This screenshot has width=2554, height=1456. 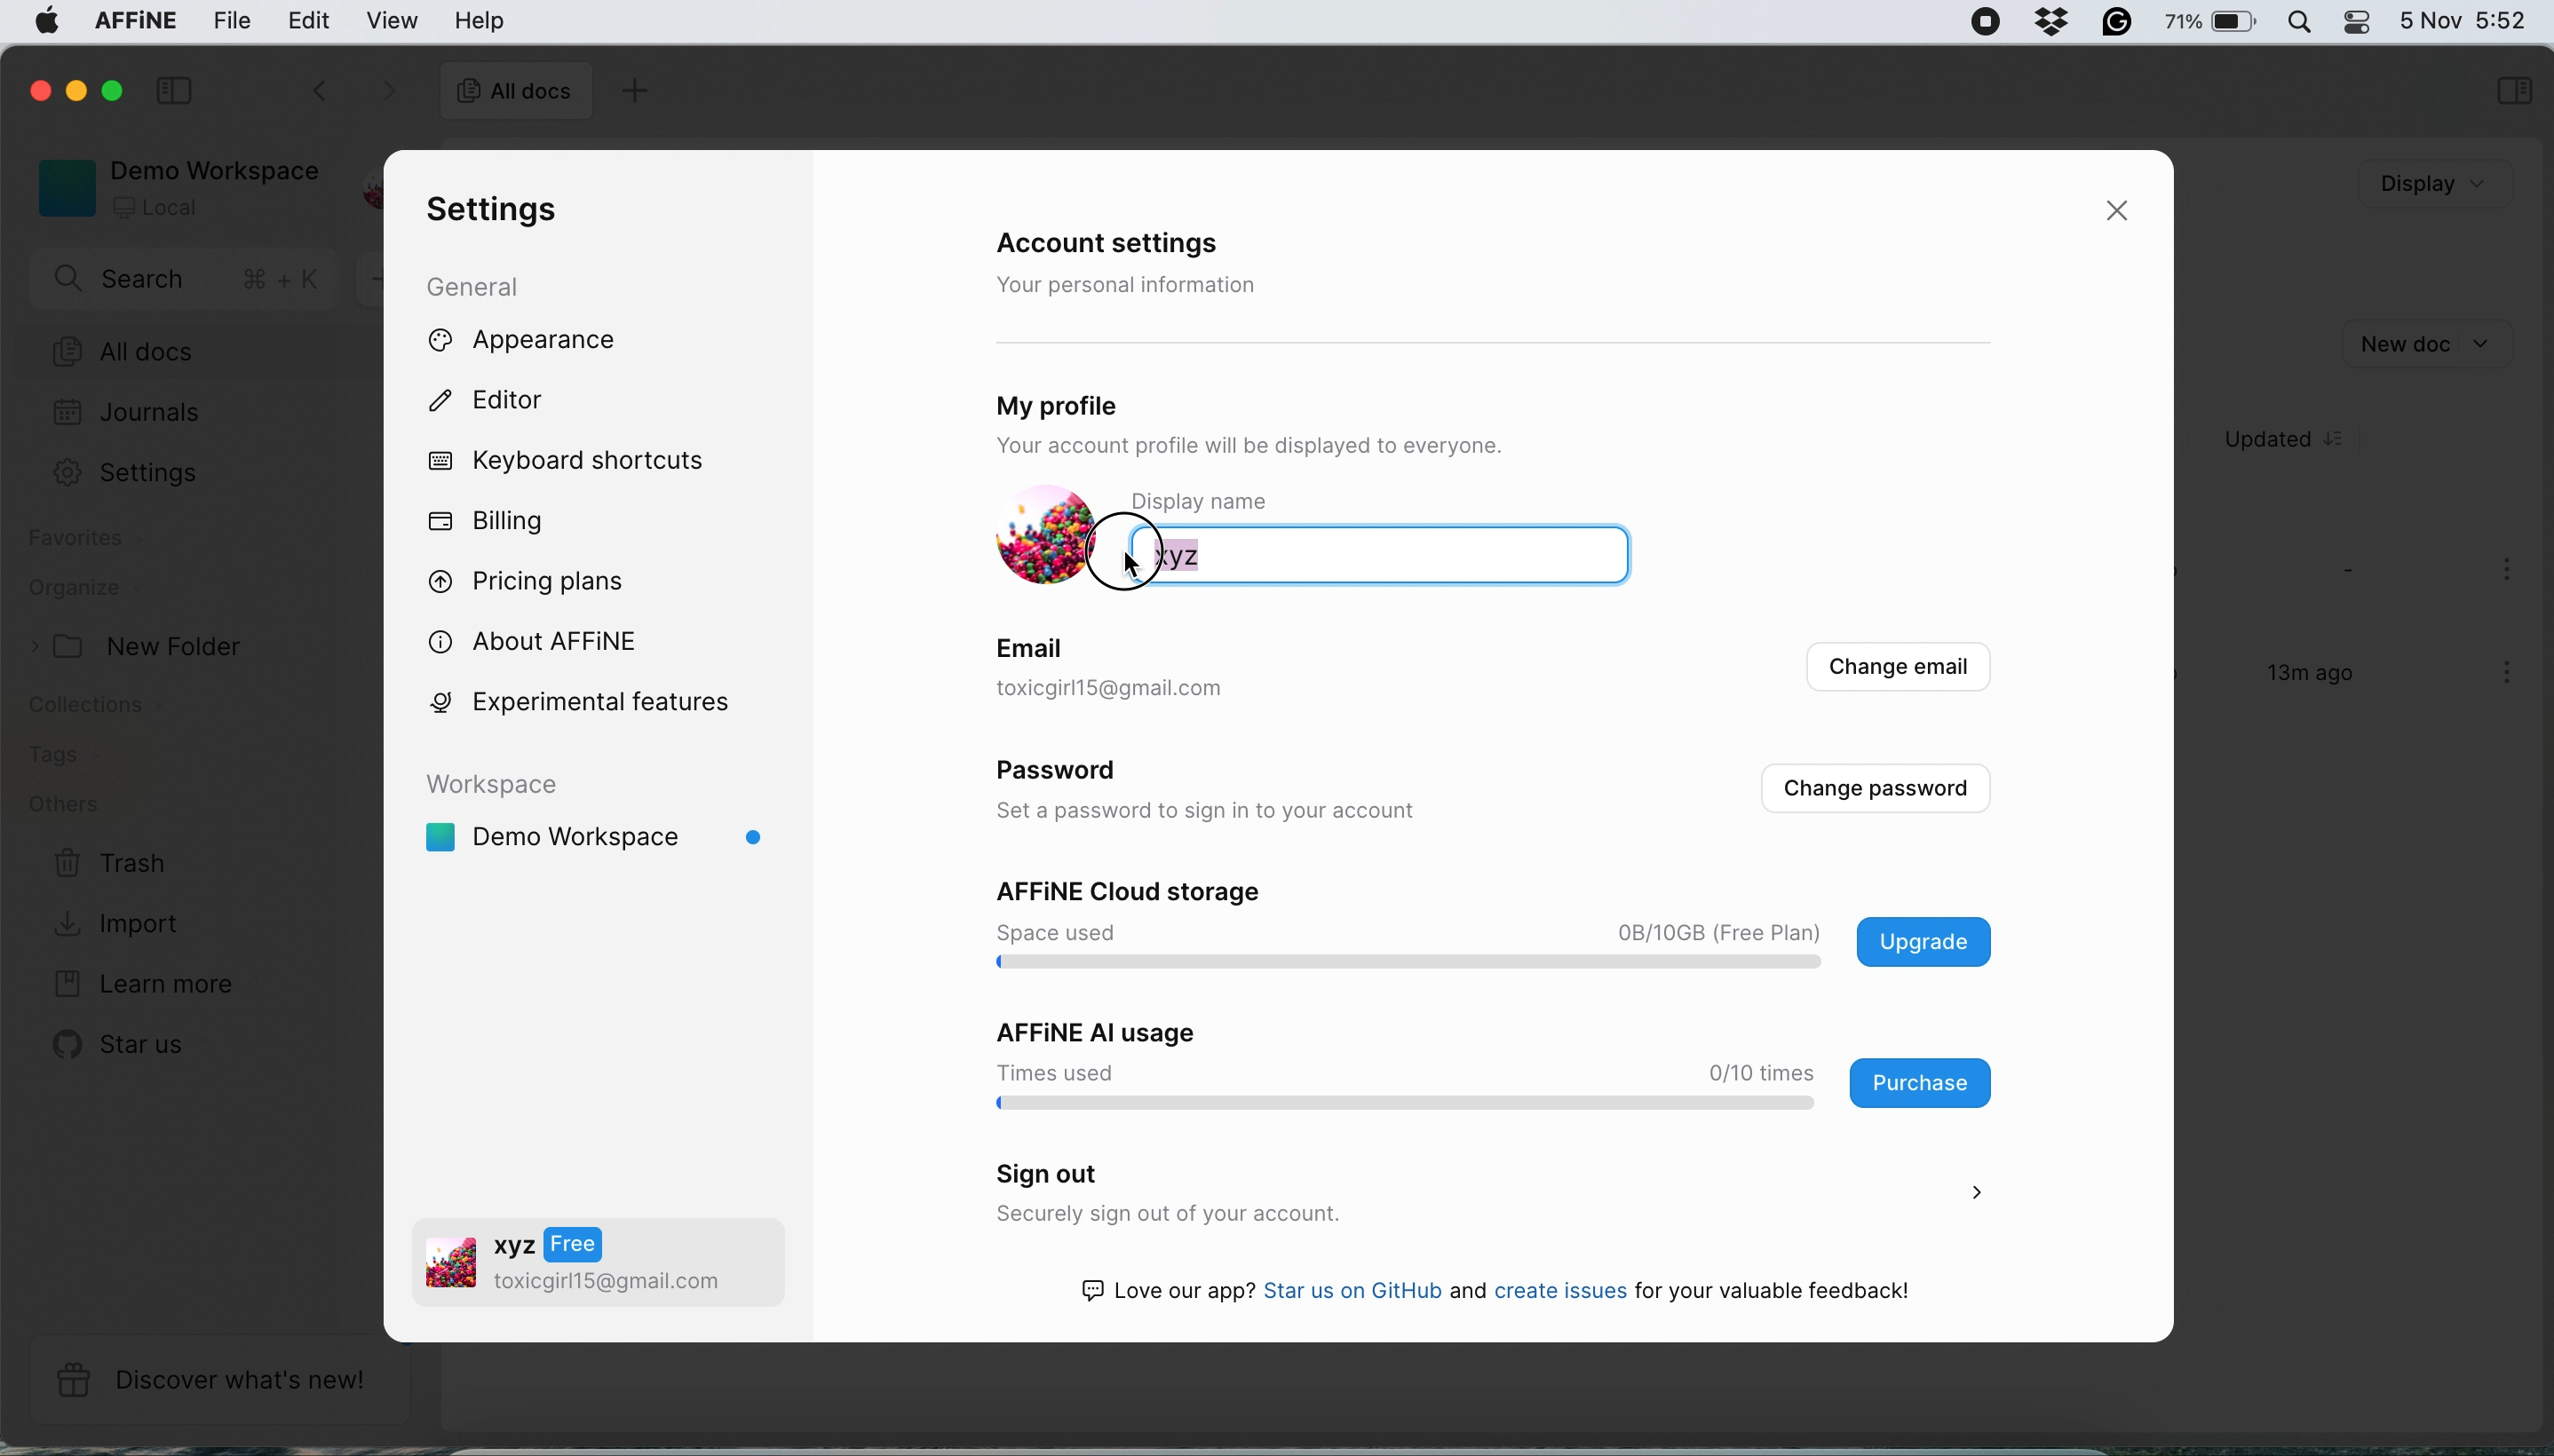 What do you see at coordinates (606, 701) in the screenshot?
I see `experimental features` at bounding box center [606, 701].